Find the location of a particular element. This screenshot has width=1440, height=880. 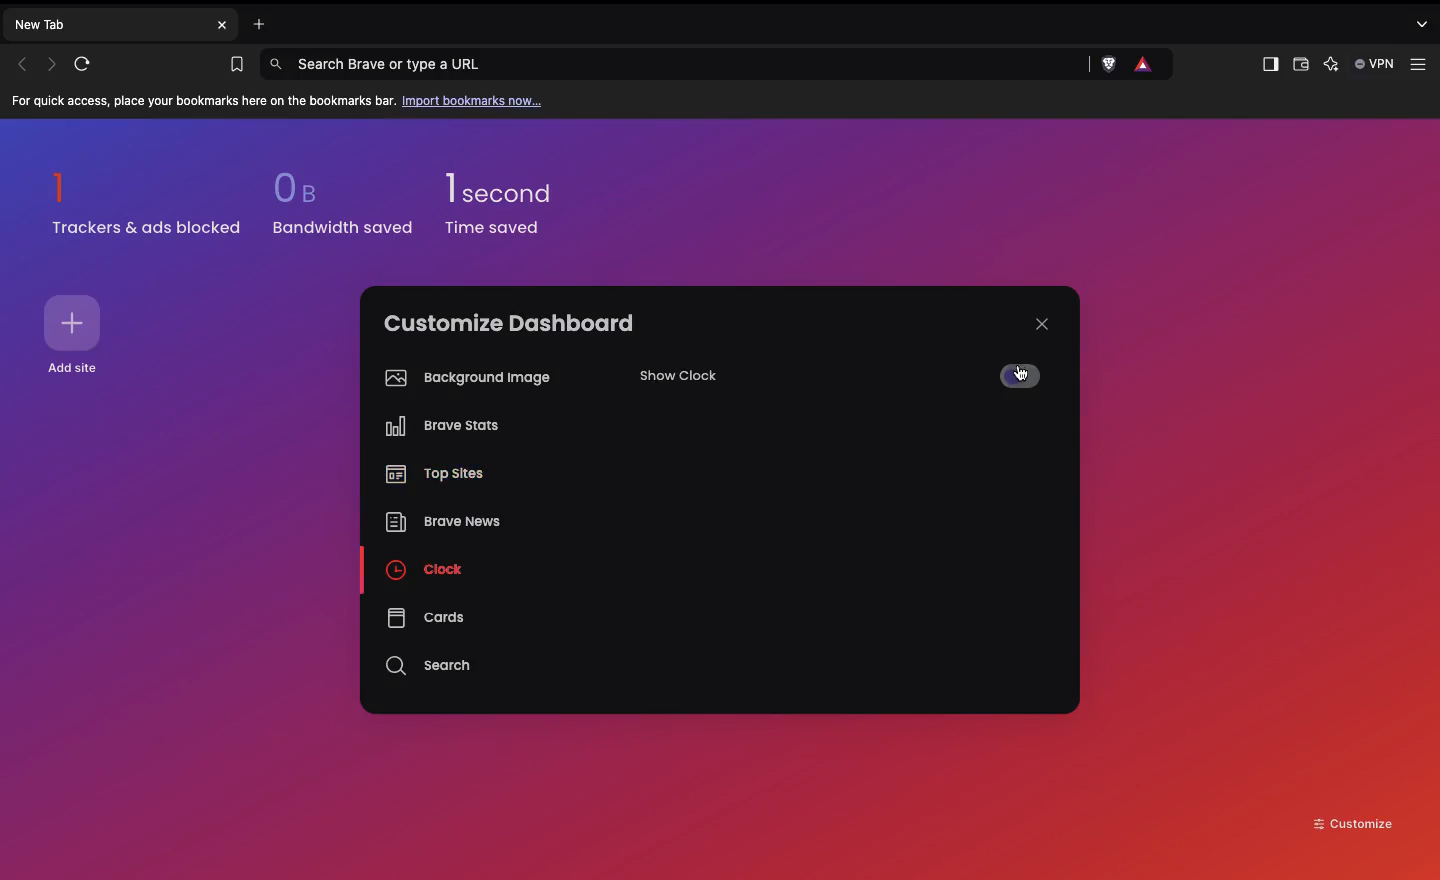

Show clock is located at coordinates (694, 370).